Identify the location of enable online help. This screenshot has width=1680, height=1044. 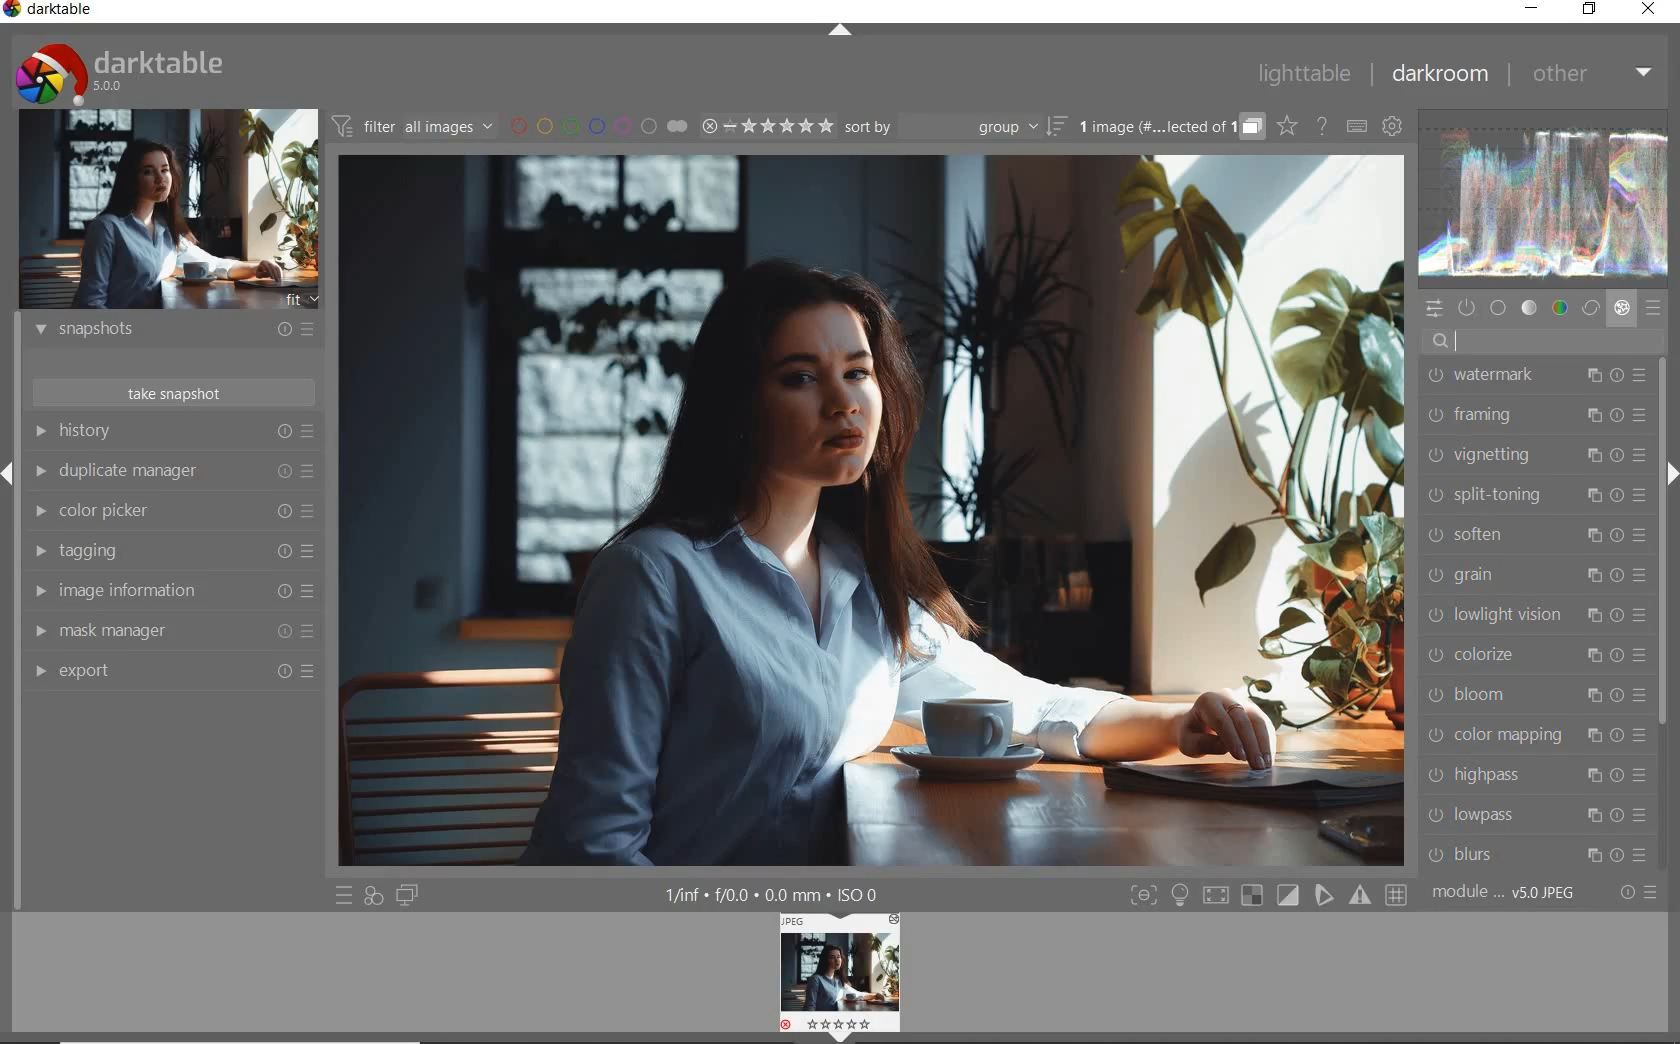
(1322, 127).